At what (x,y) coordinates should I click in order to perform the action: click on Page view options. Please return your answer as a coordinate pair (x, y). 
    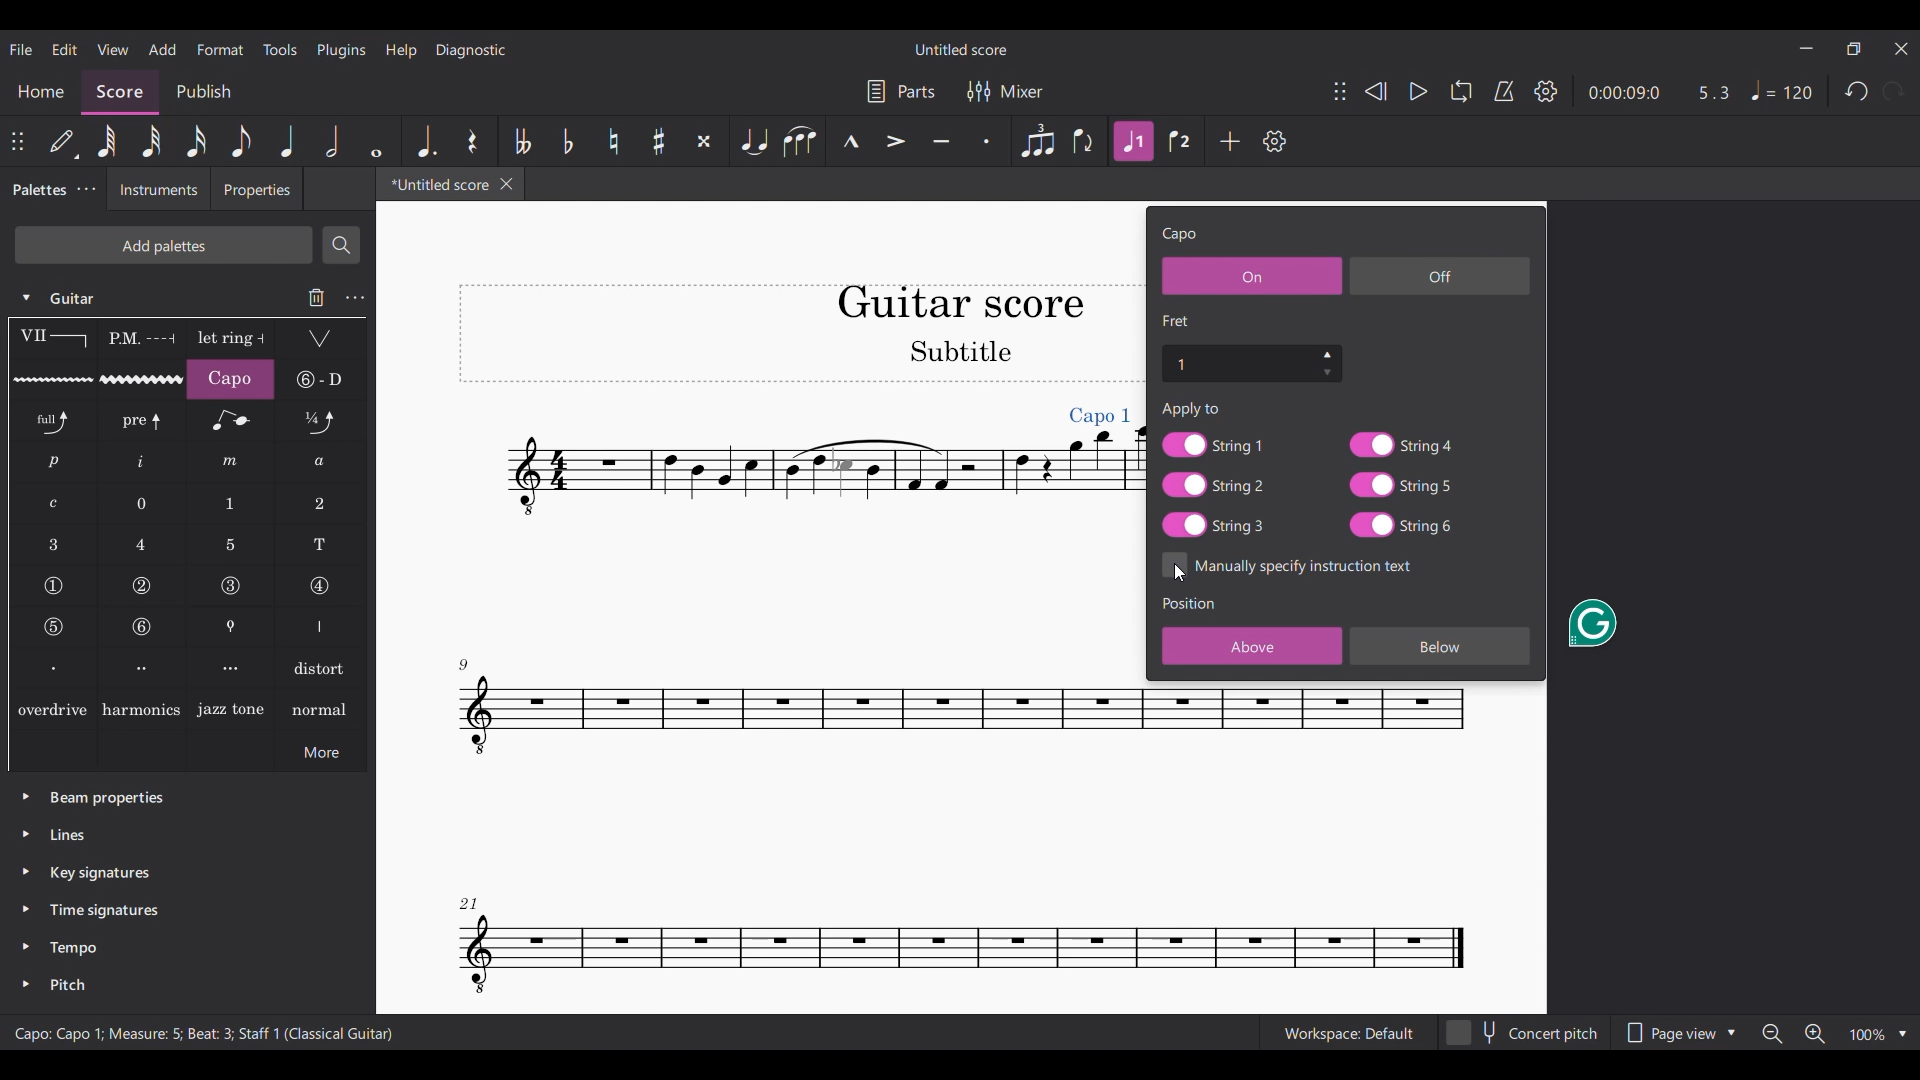
    Looking at the image, I should click on (1681, 1032).